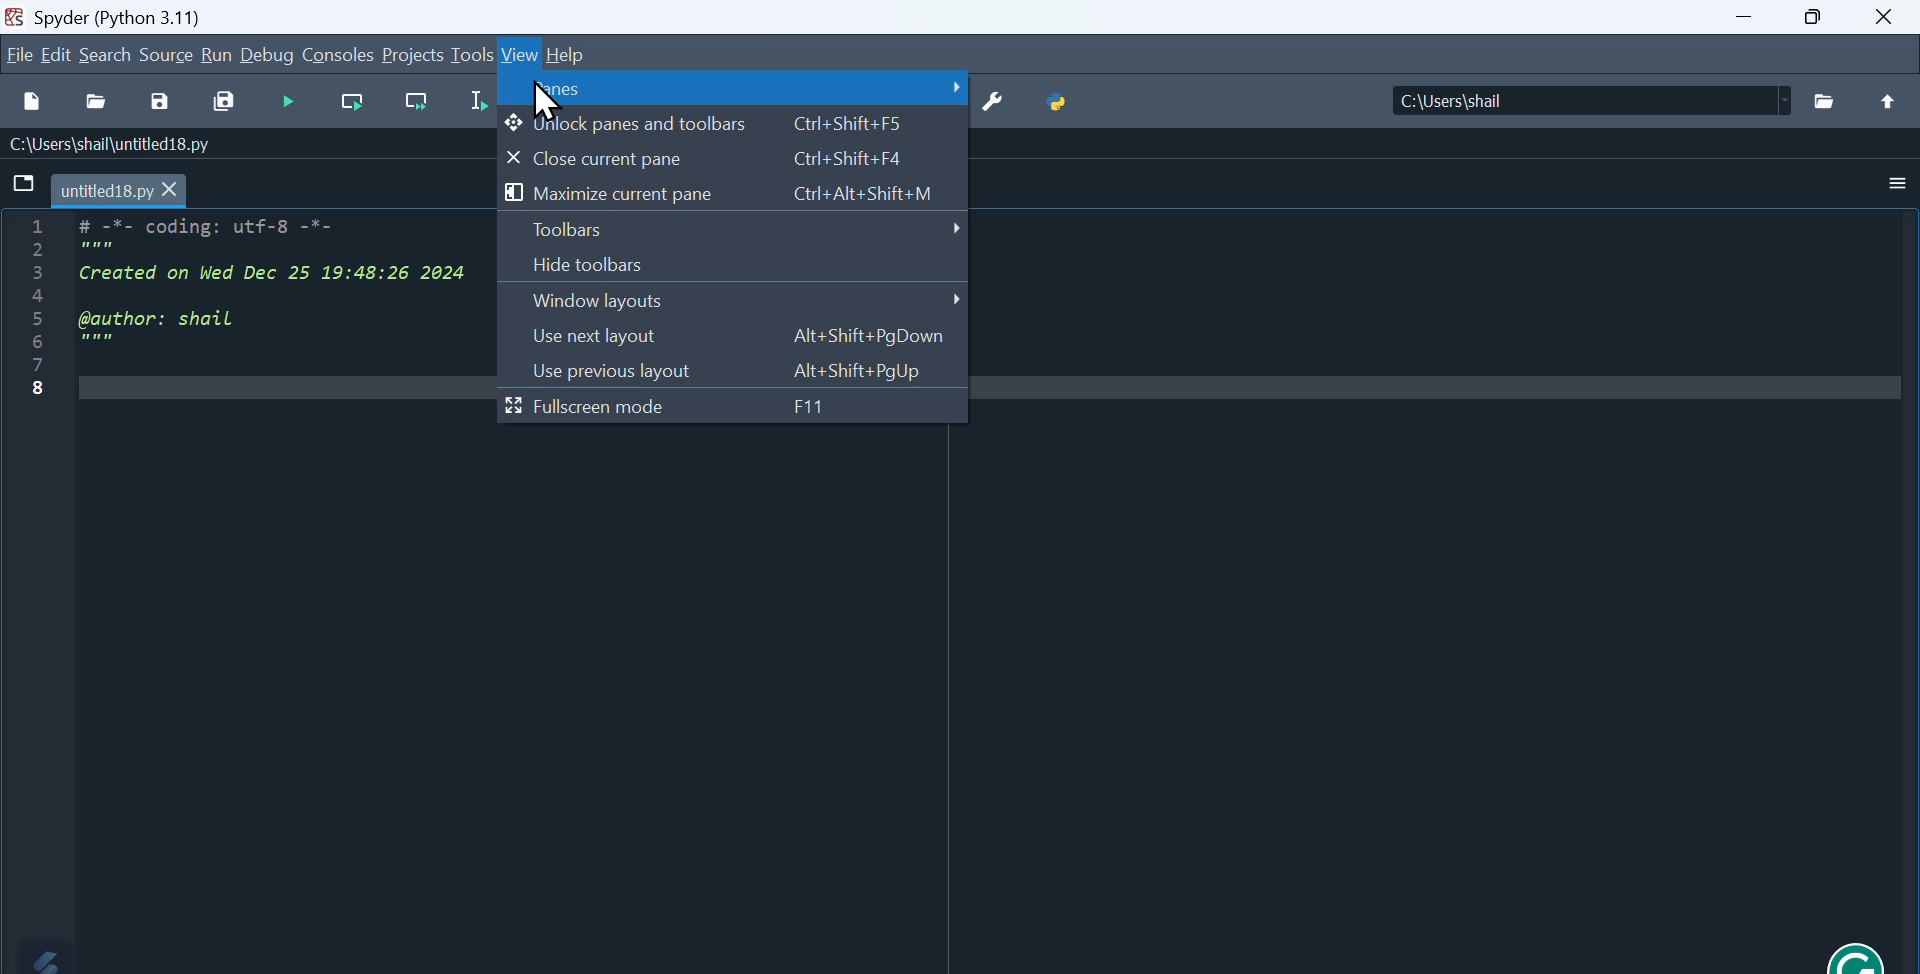 This screenshot has width=1920, height=974. Describe the element at coordinates (714, 194) in the screenshot. I see `Maximise current pane` at that location.